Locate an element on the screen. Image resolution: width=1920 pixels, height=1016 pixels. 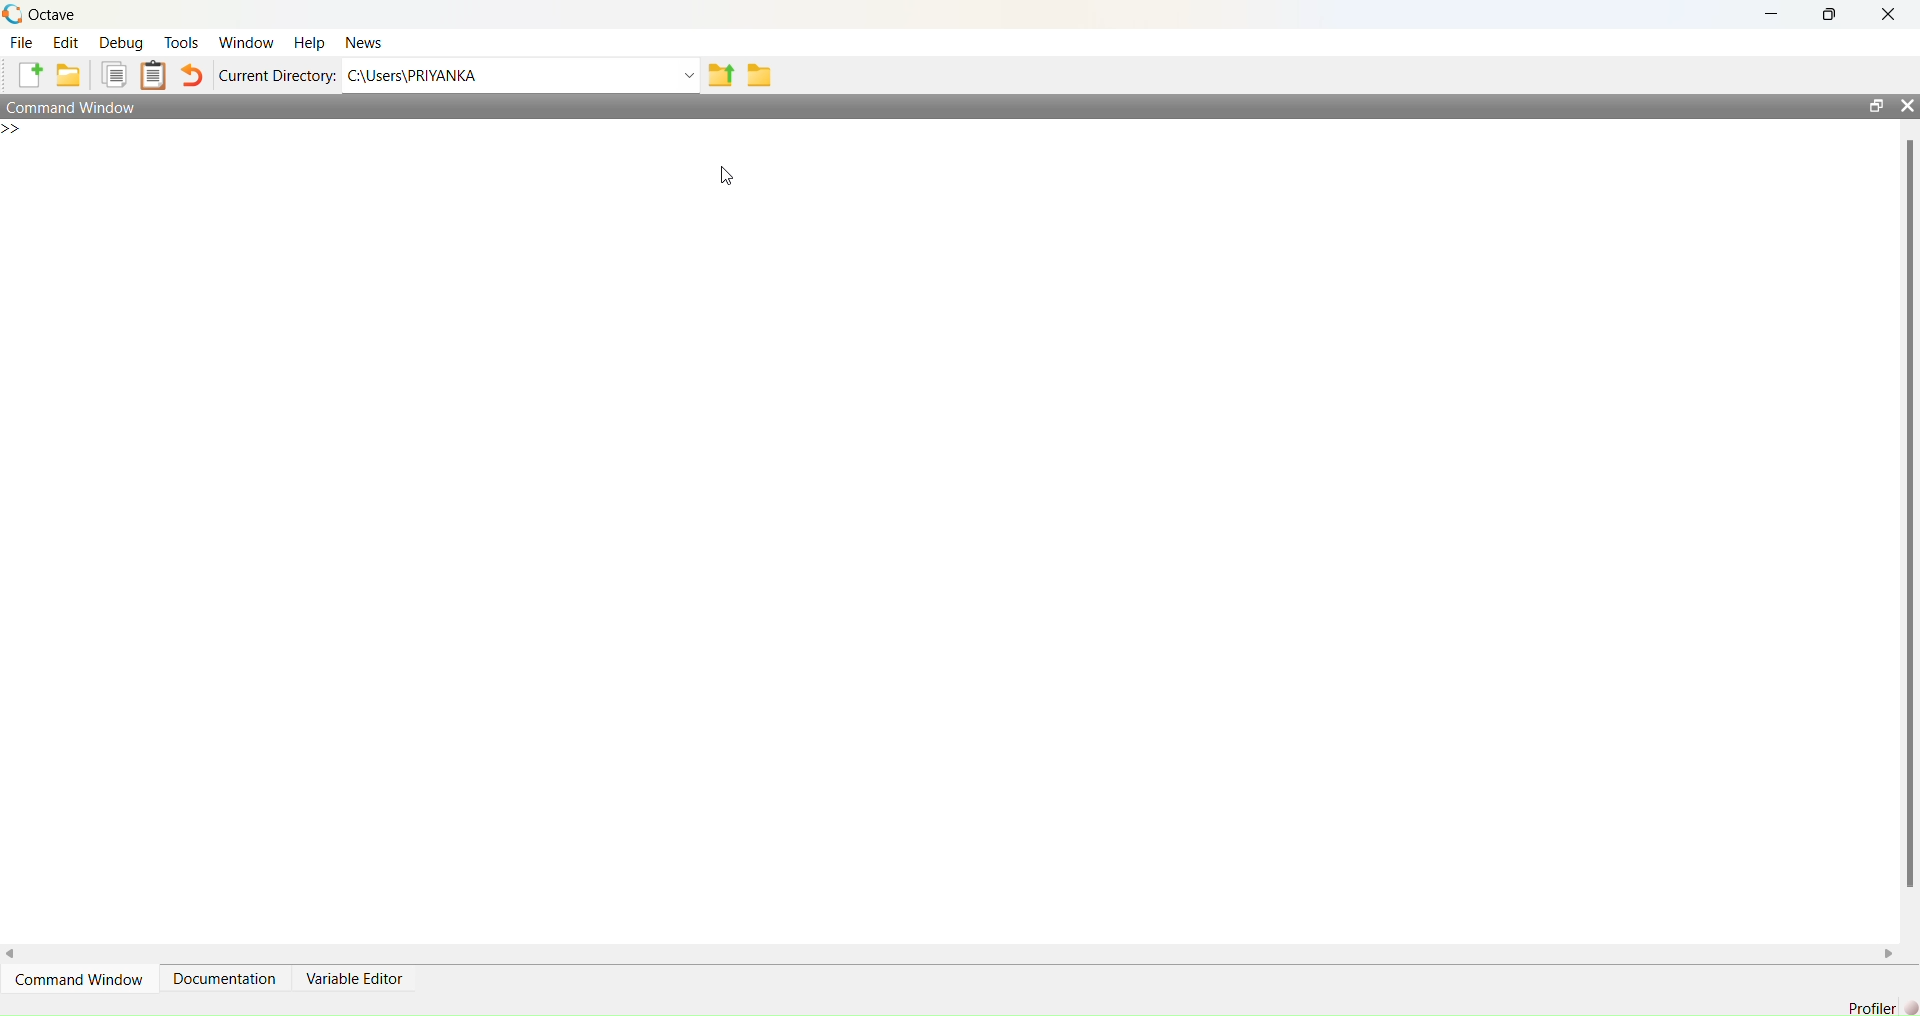
Current Directory: is located at coordinates (279, 77).